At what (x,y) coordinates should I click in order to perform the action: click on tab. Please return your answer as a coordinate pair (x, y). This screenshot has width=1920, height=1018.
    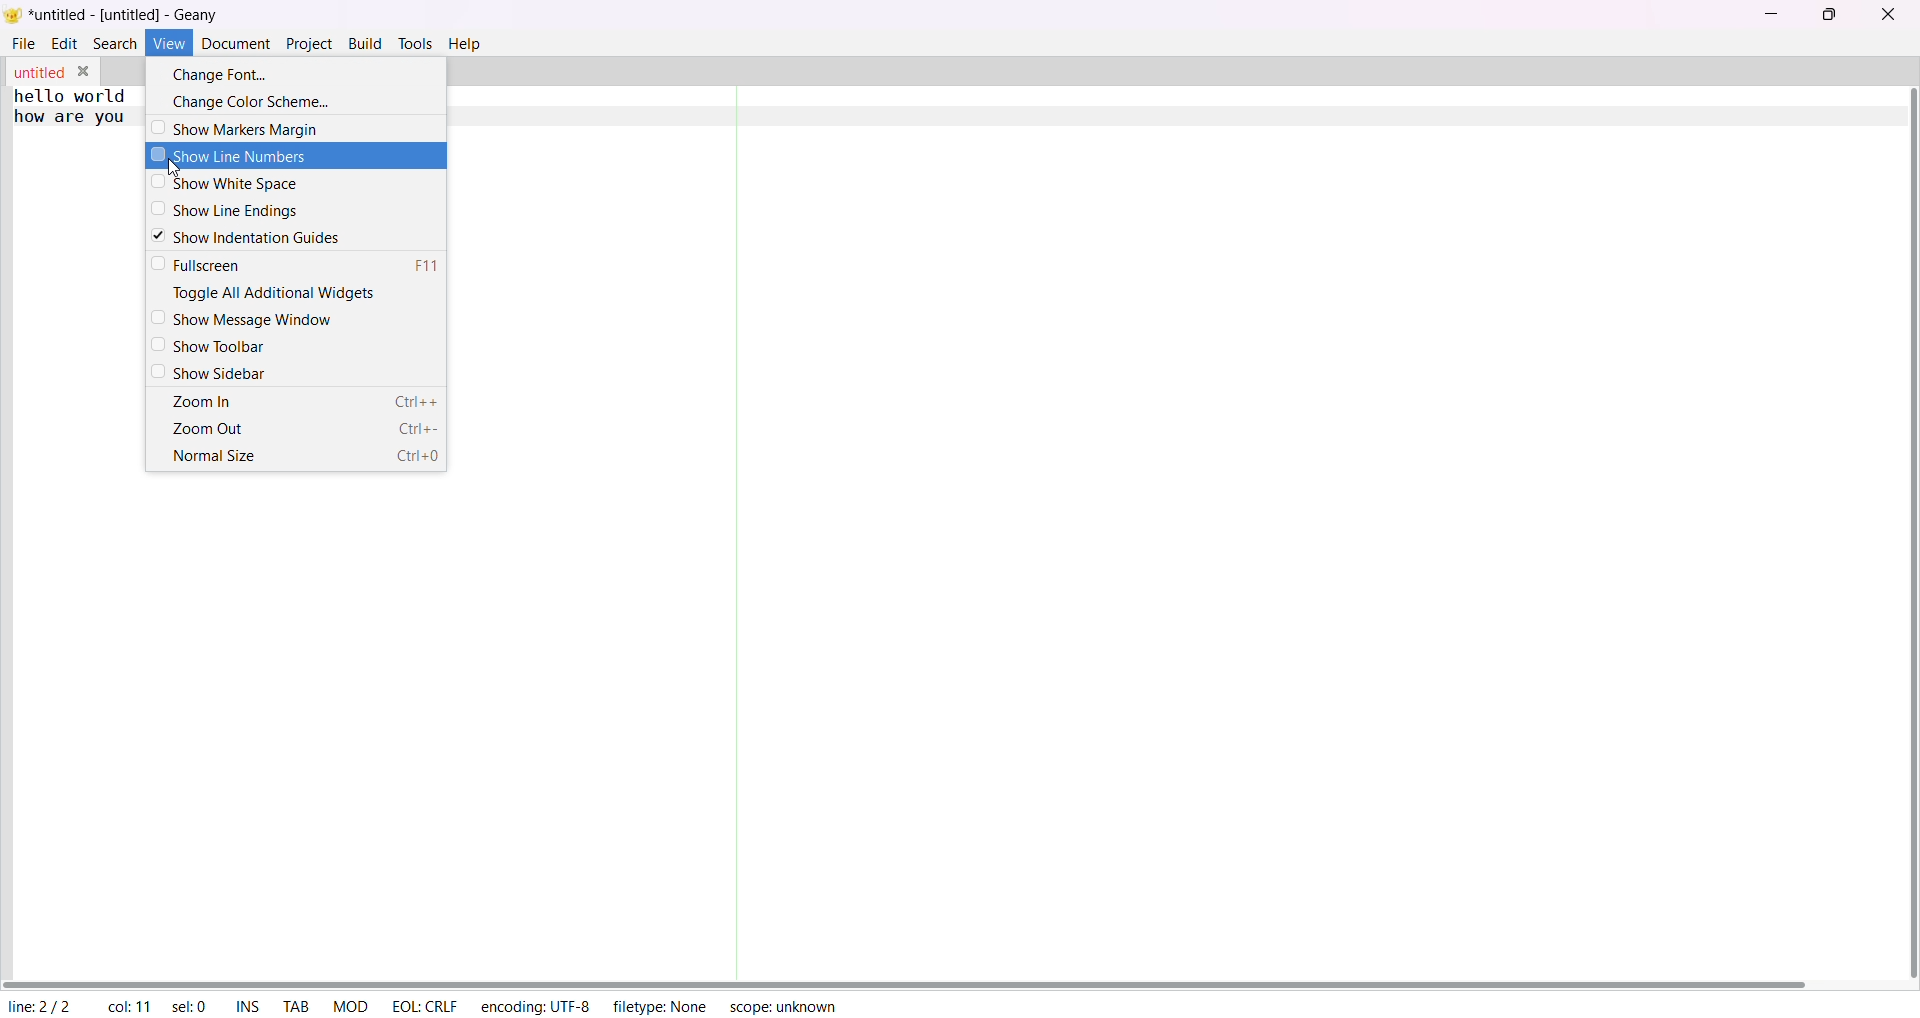
    Looking at the image, I should click on (296, 1003).